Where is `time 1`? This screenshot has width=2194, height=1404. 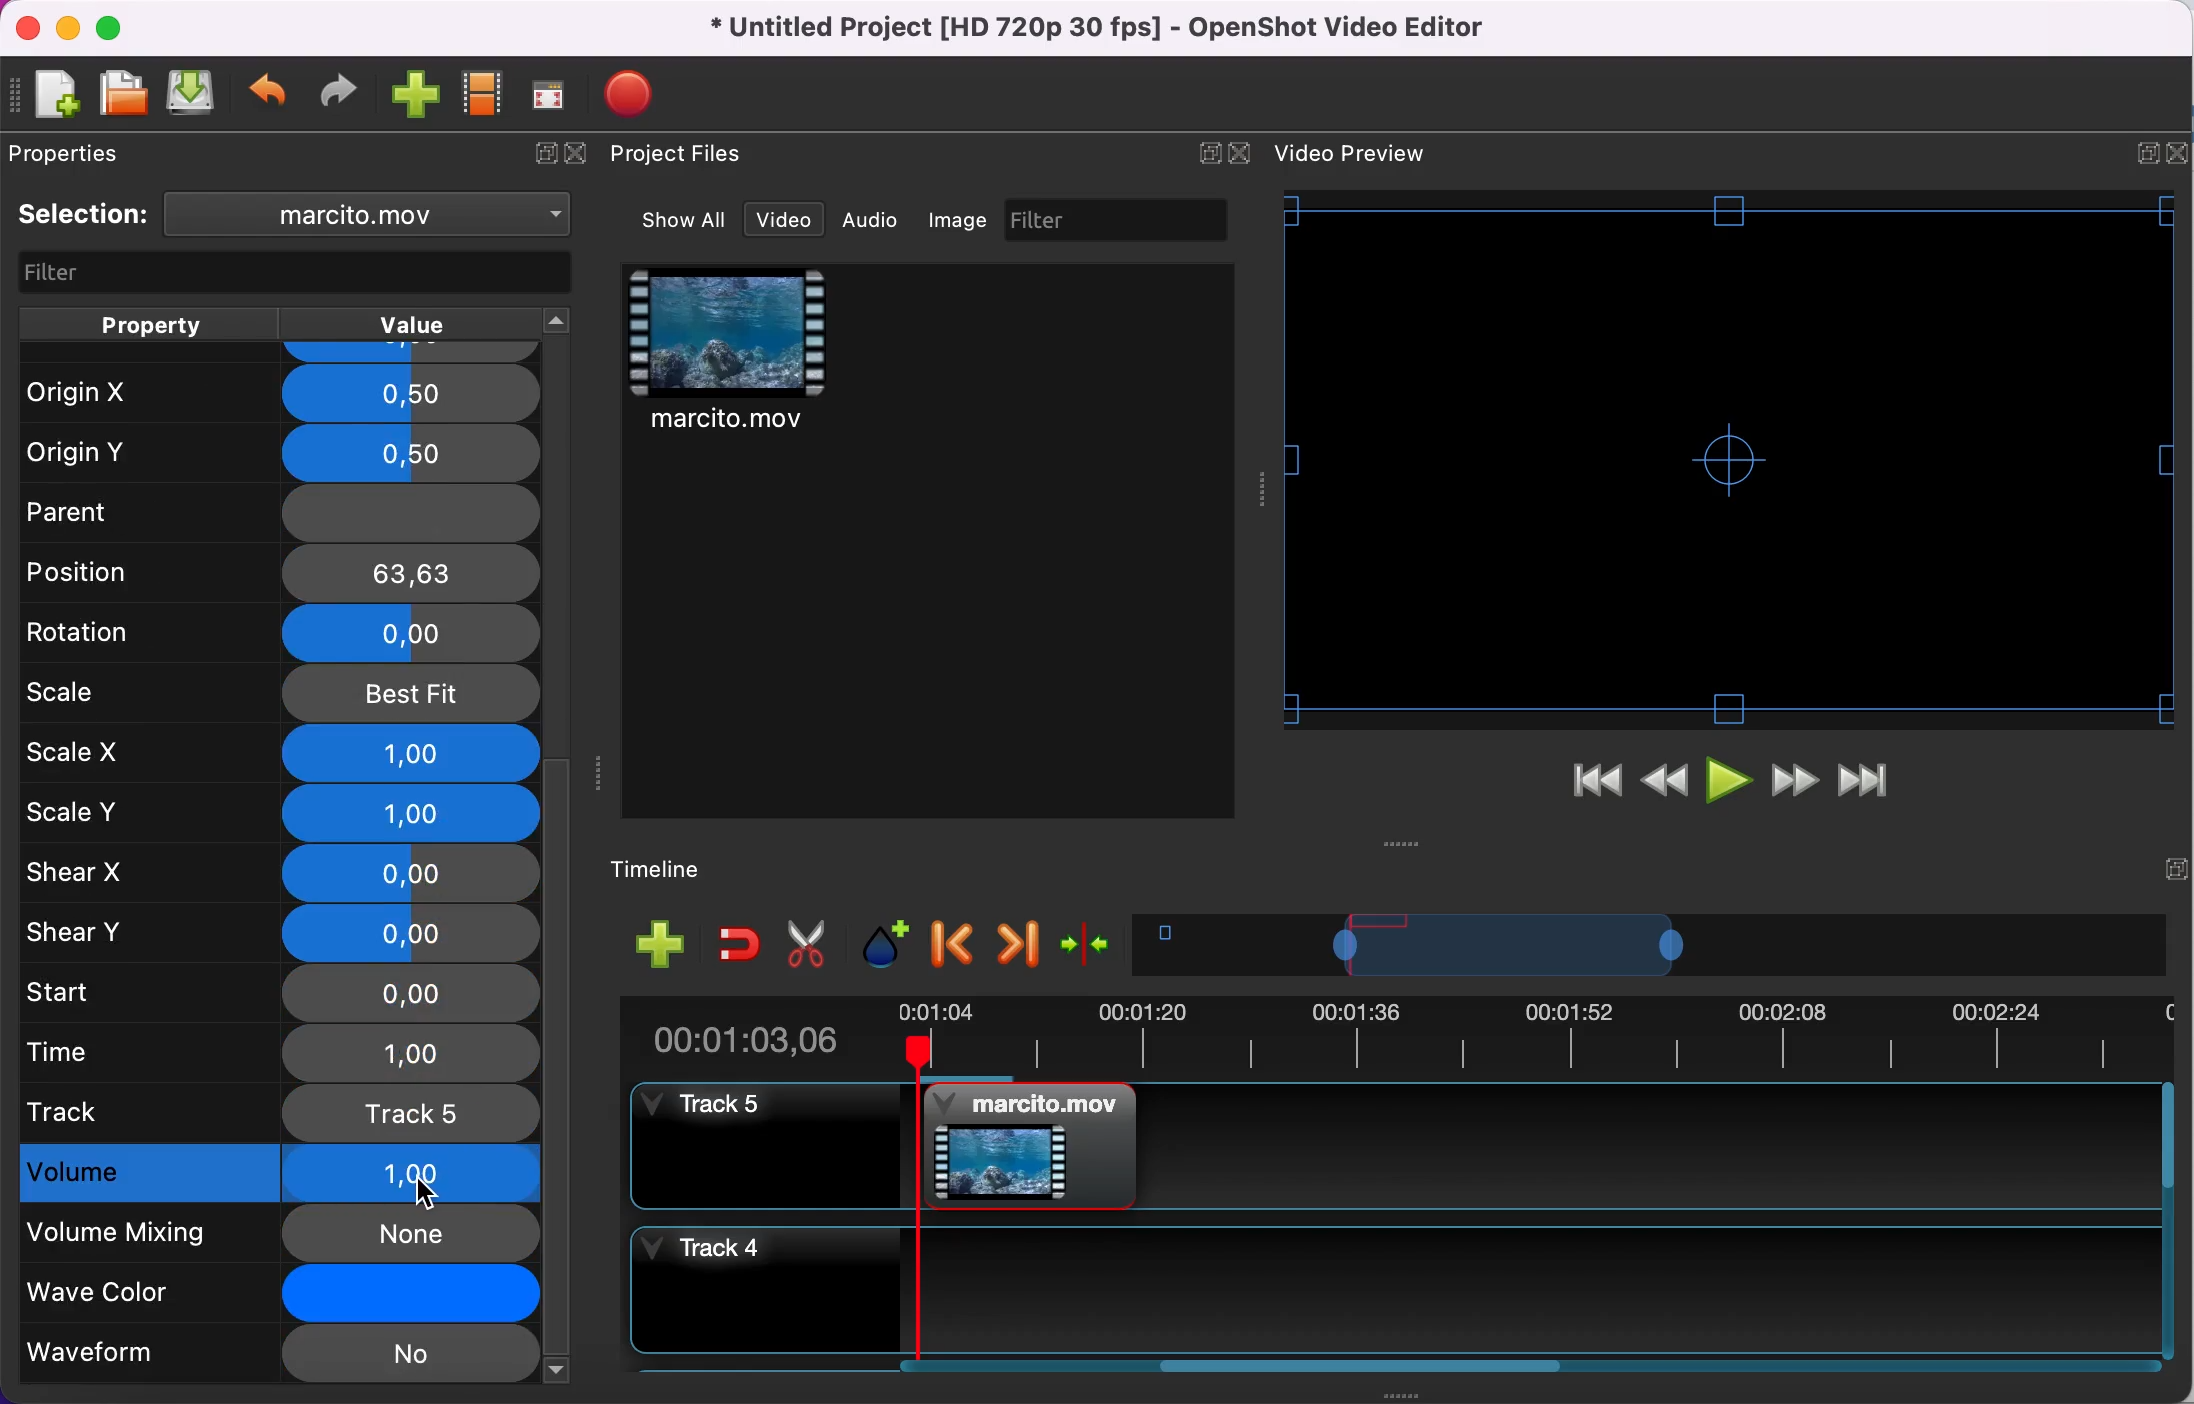 time 1 is located at coordinates (285, 1055).